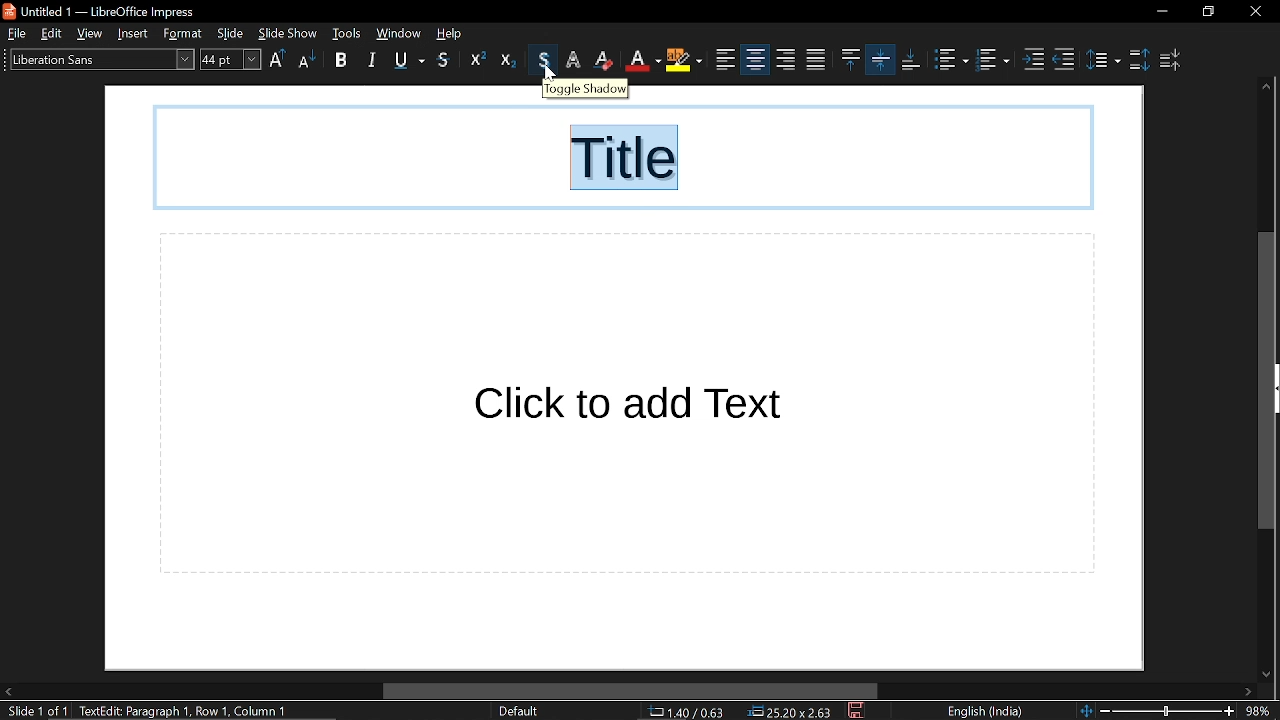  Describe the element at coordinates (849, 59) in the screenshot. I see `center vertically` at that location.